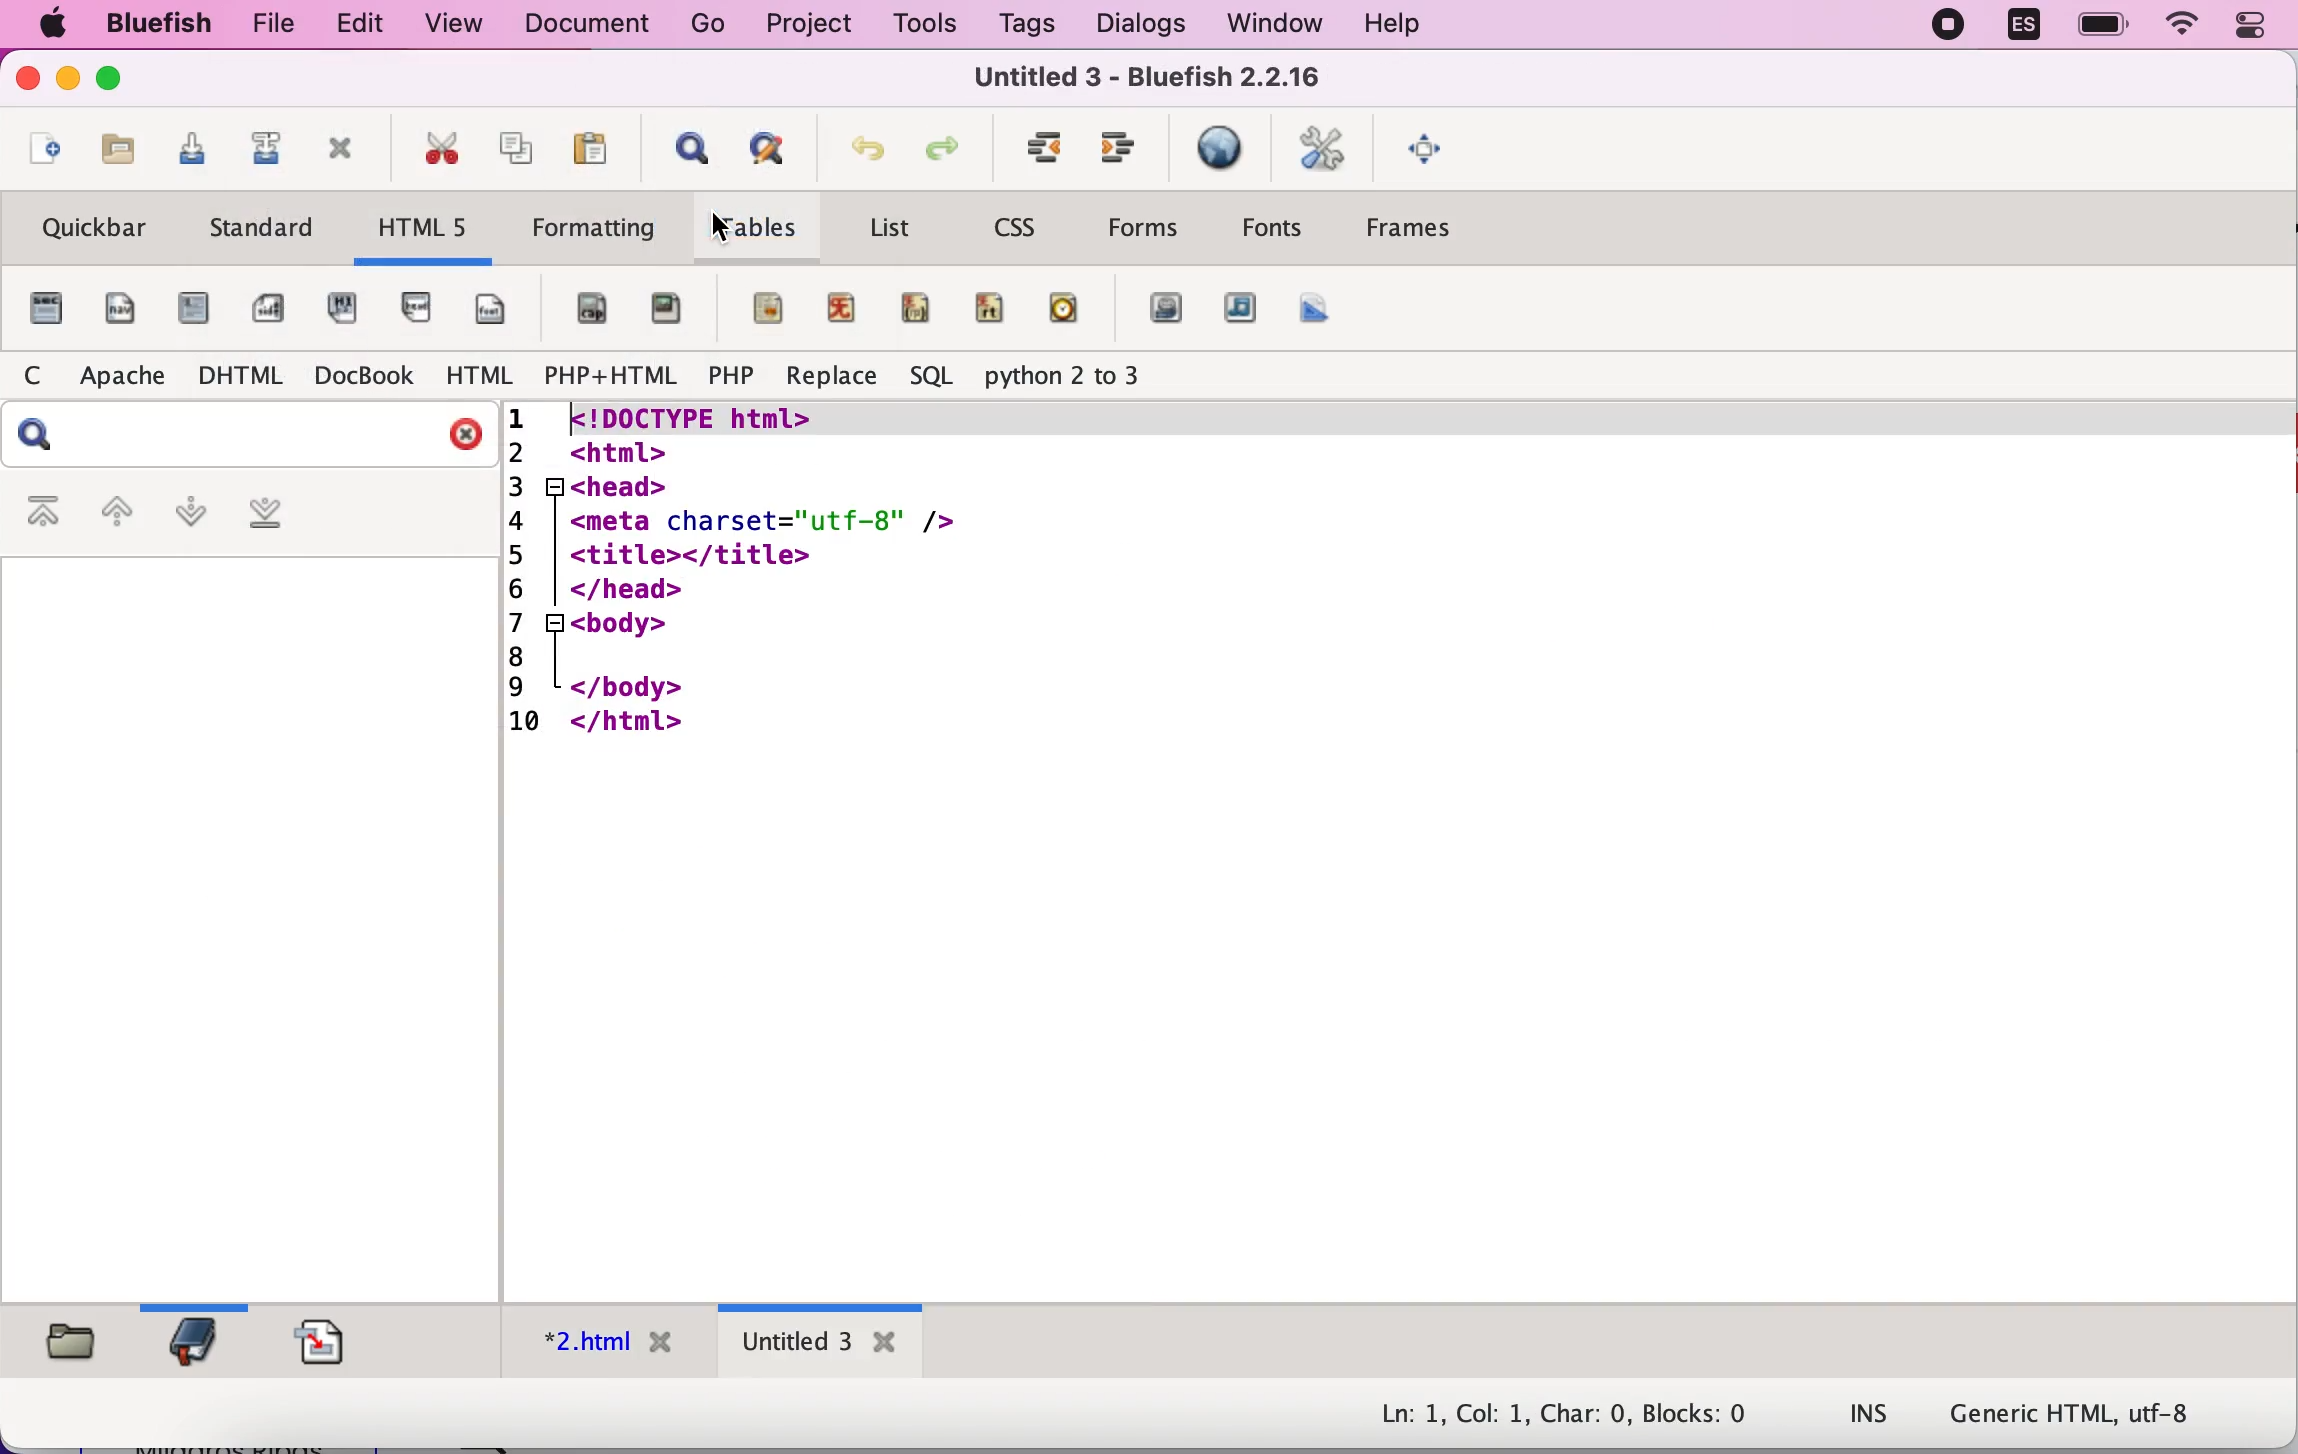 This screenshot has height=1454, width=2298. Describe the element at coordinates (994, 311) in the screenshot. I see `ruby text` at that location.